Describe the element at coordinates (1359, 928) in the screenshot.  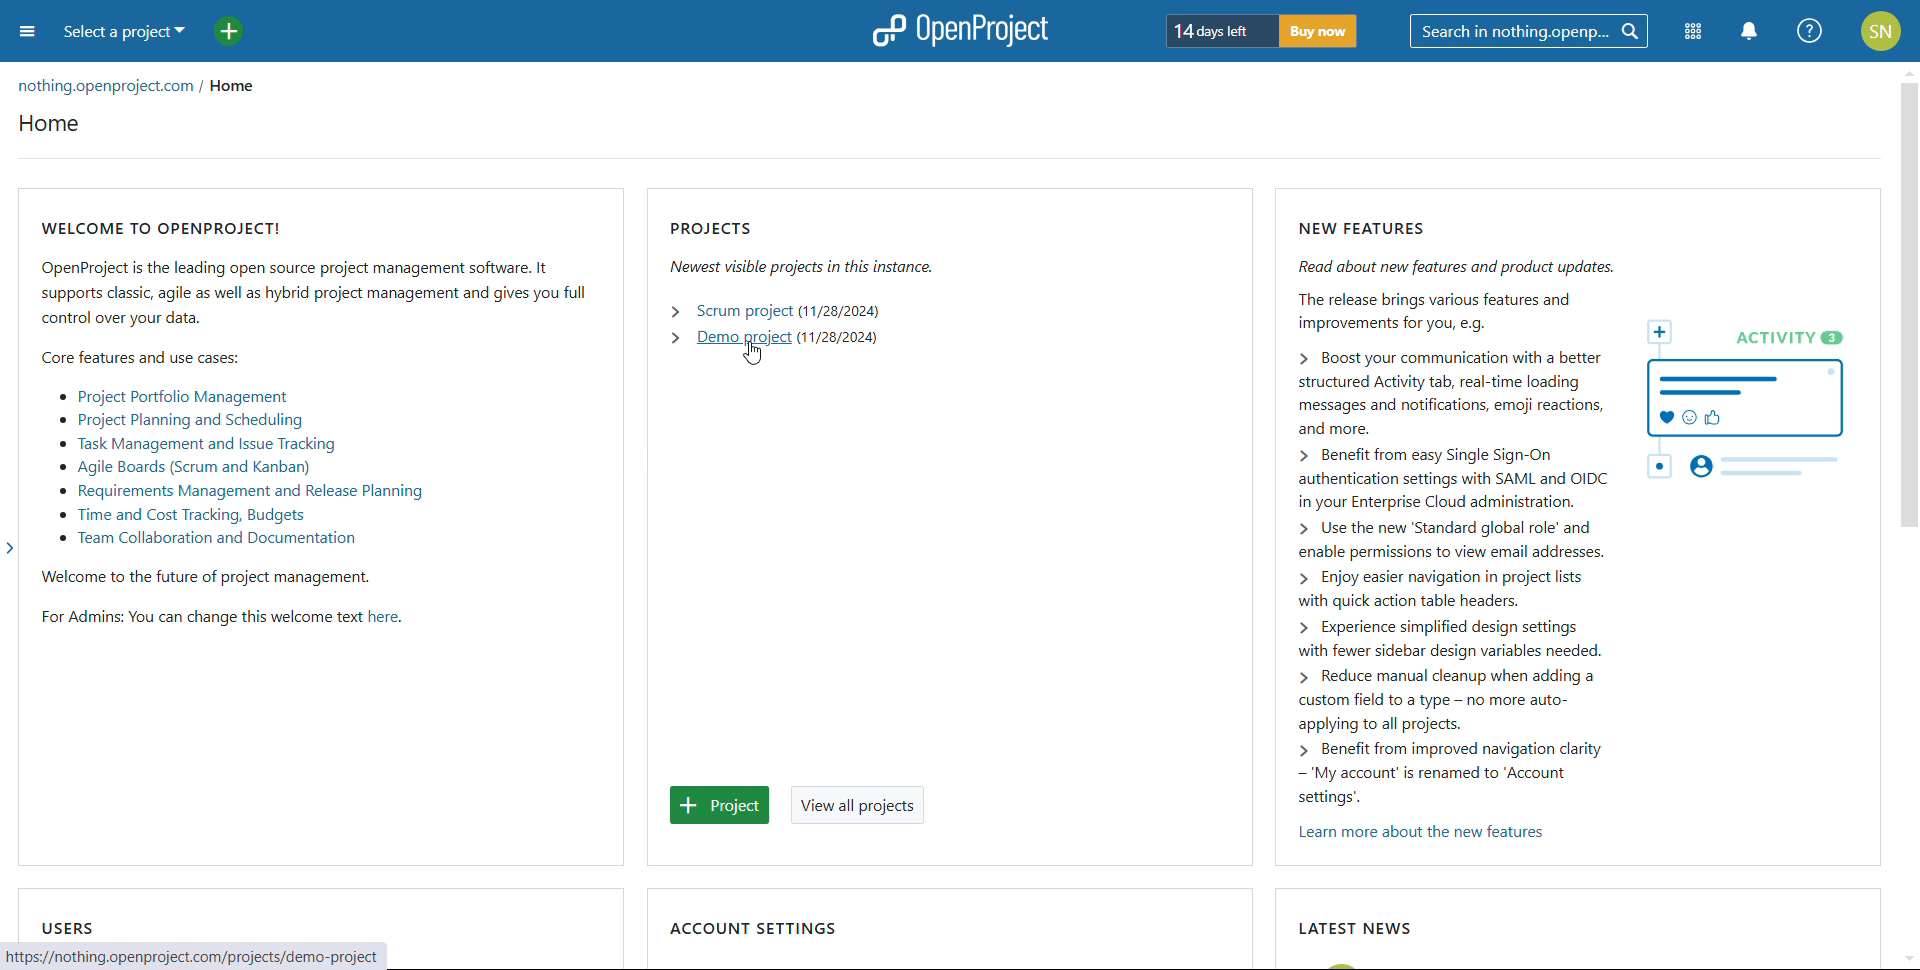
I see `latest news` at that location.